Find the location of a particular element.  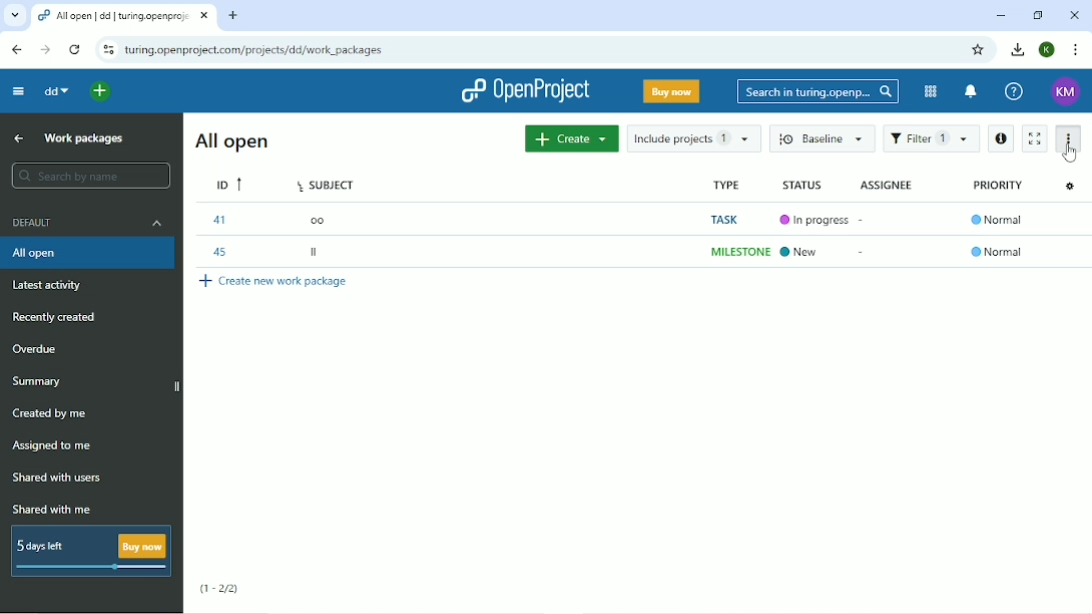

Modules is located at coordinates (930, 91).